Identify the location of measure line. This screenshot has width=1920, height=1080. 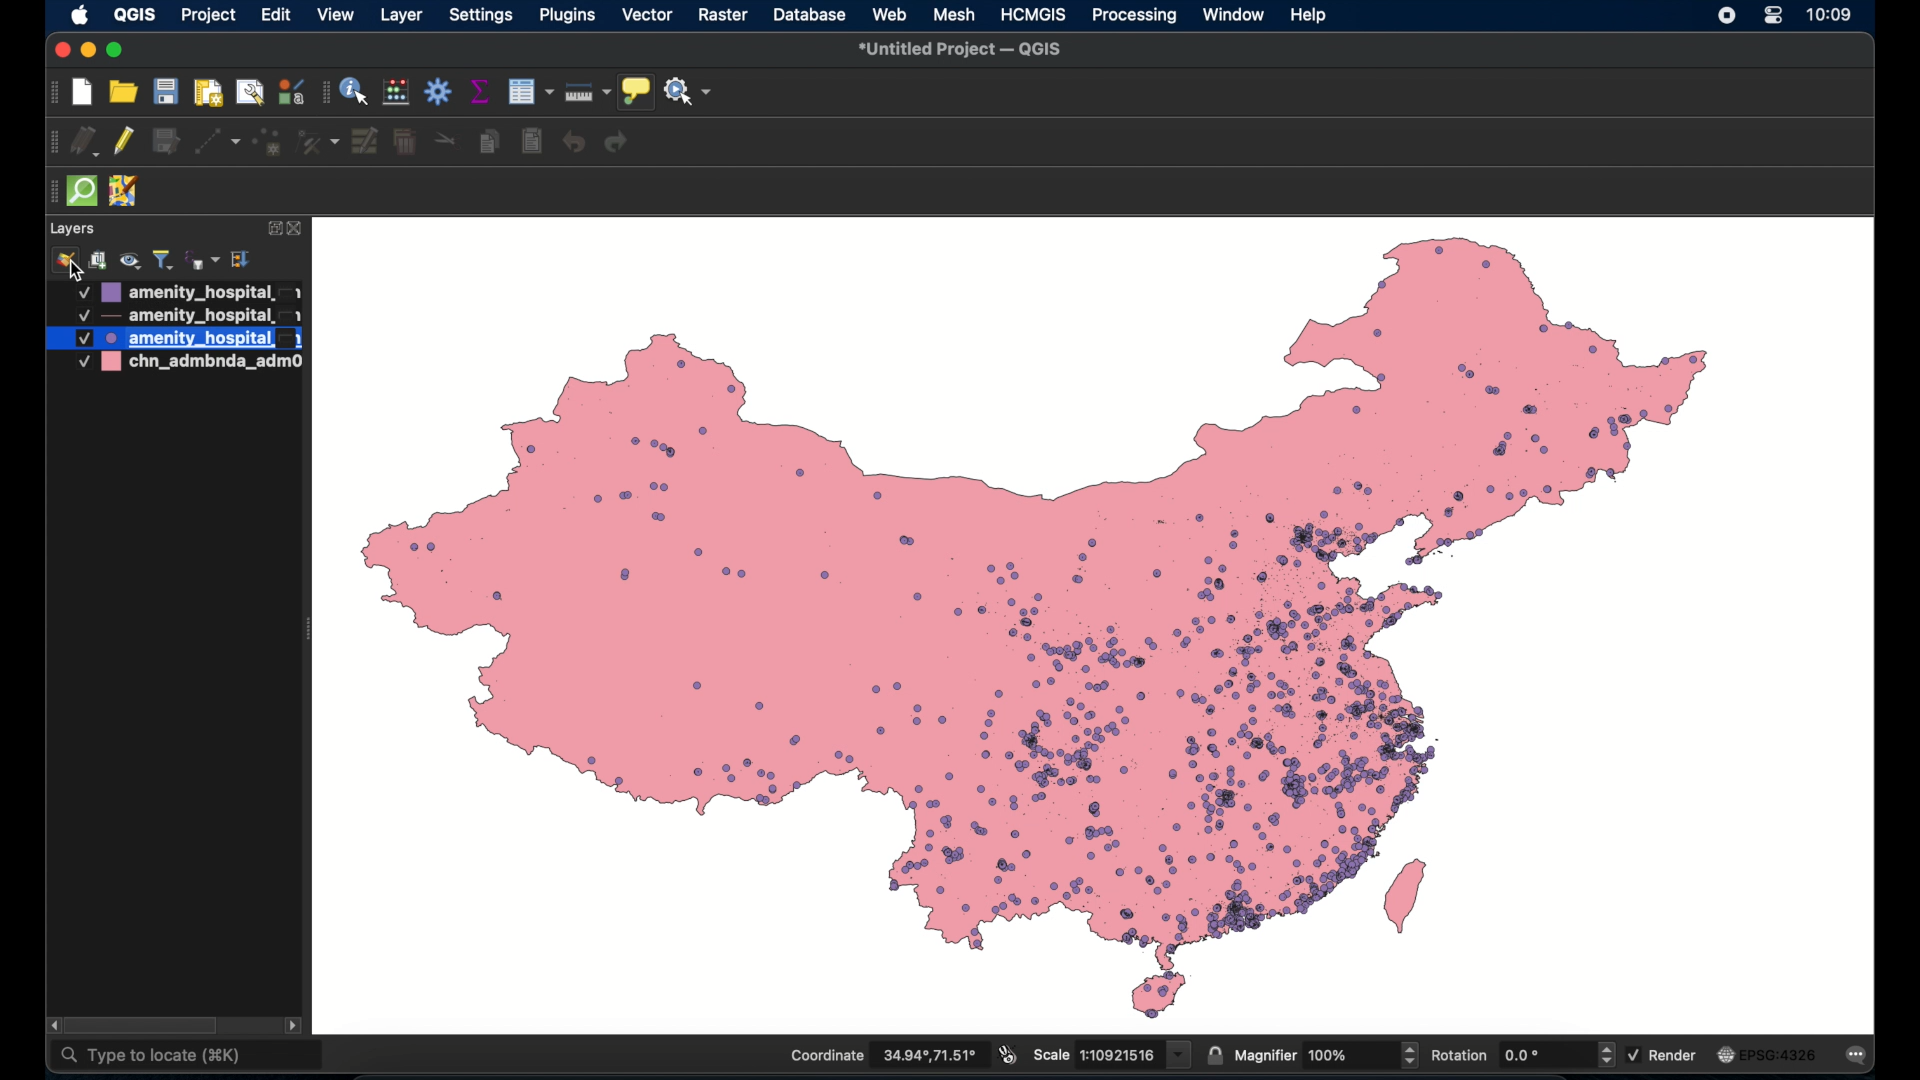
(588, 91).